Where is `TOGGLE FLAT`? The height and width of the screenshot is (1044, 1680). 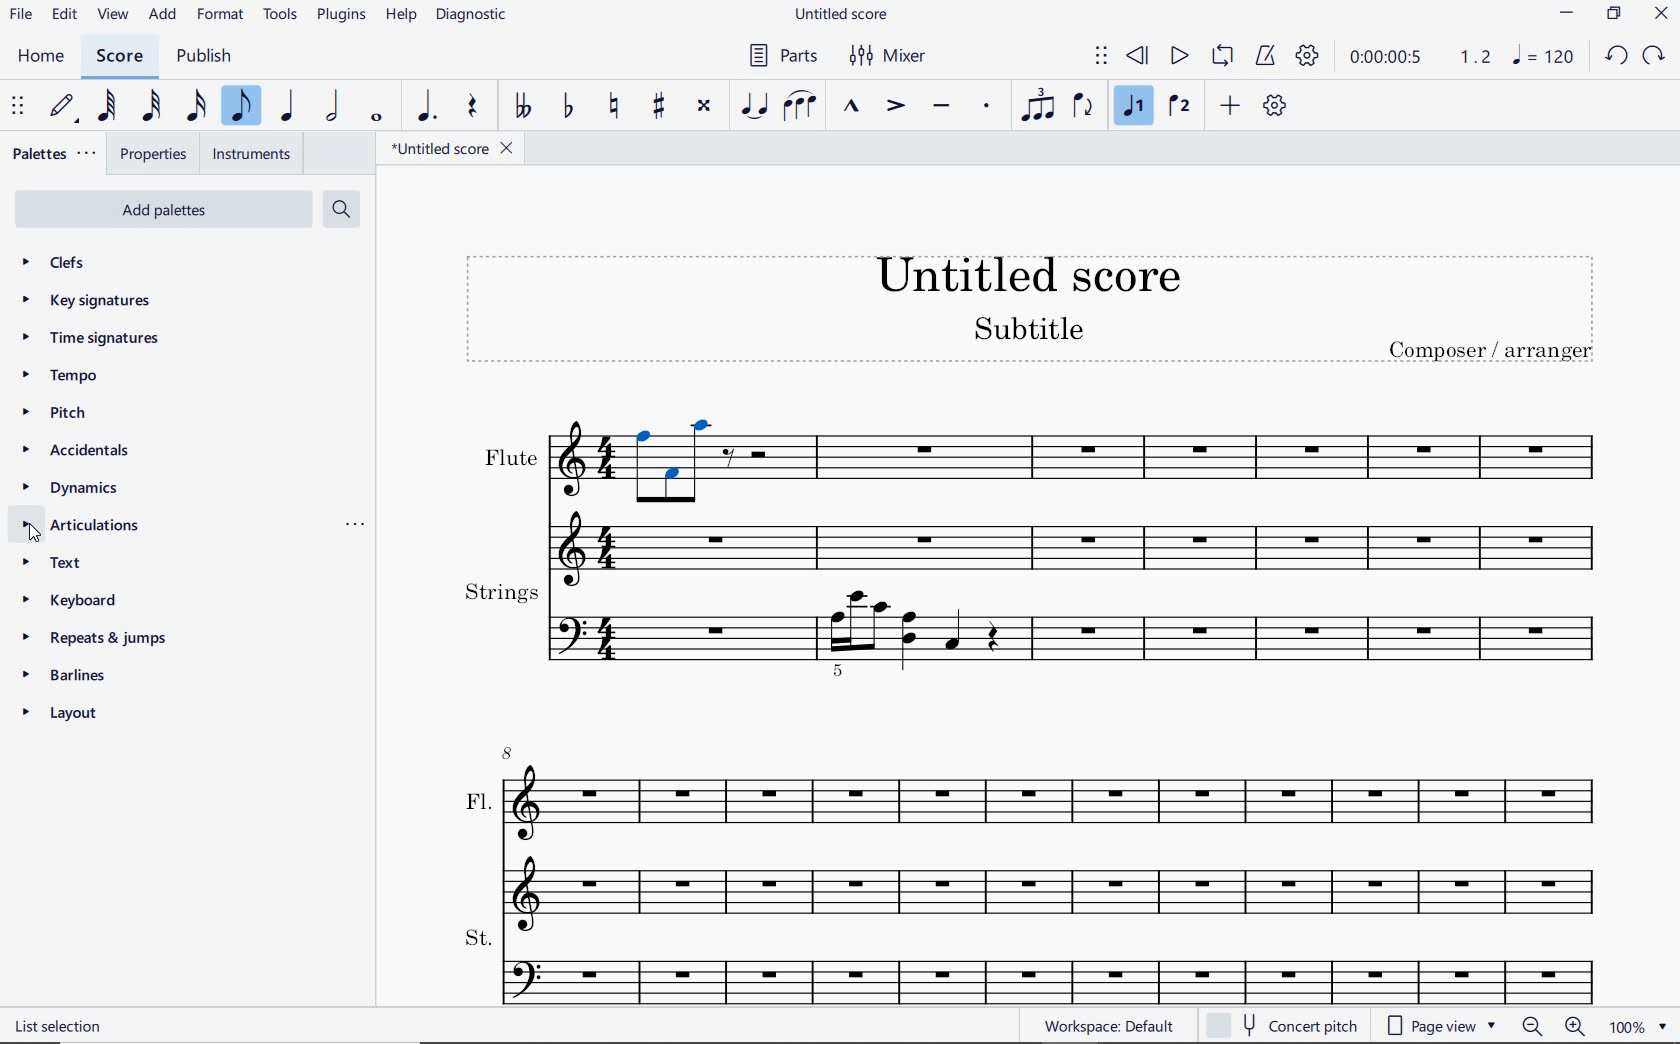
TOGGLE FLAT is located at coordinates (570, 104).